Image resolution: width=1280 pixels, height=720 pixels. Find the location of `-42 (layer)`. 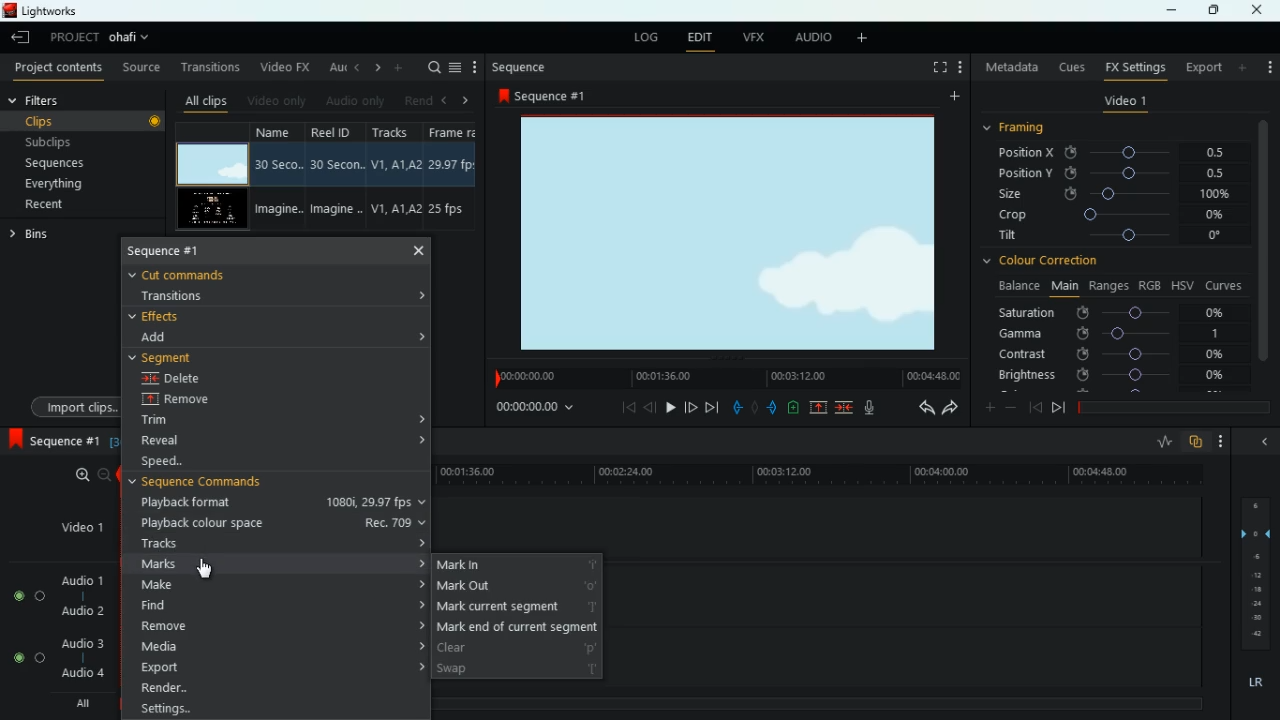

-42 (layer) is located at coordinates (1256, 633).